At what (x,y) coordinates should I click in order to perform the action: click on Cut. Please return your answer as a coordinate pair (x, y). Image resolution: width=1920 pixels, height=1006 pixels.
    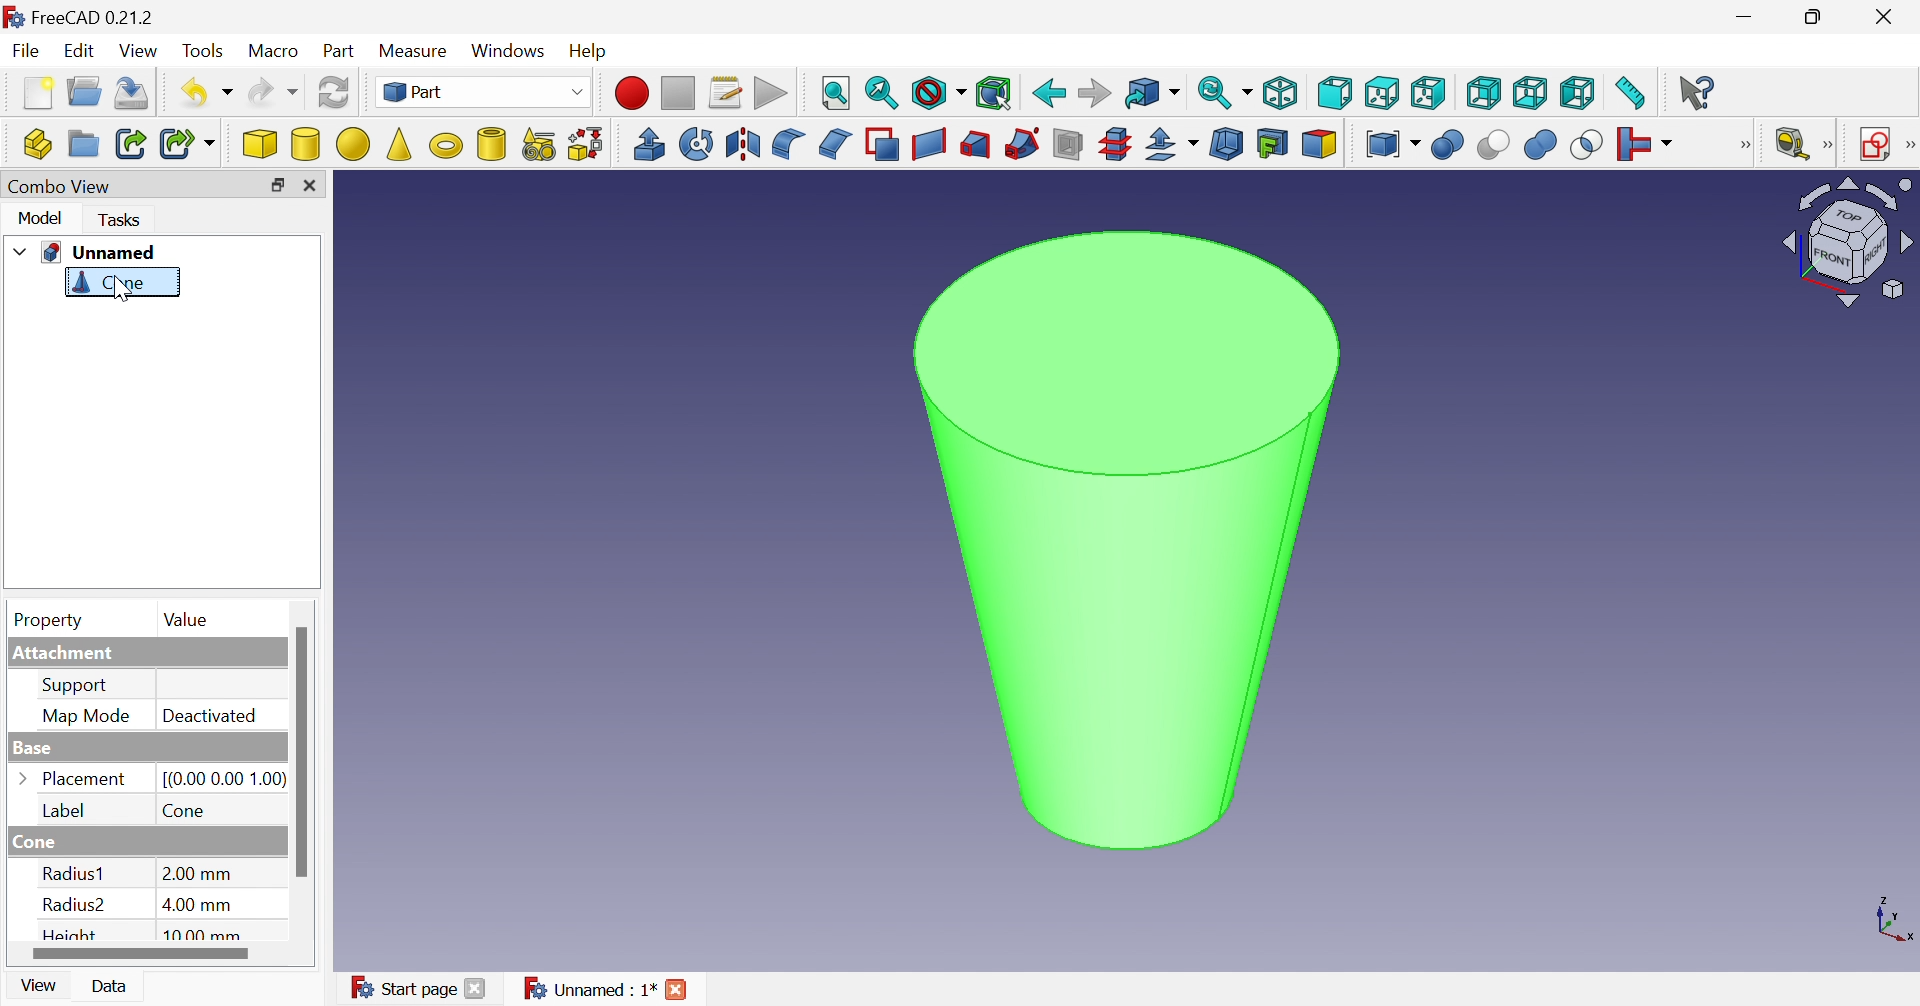
    Looking at the image, I should click on (1491, 144).